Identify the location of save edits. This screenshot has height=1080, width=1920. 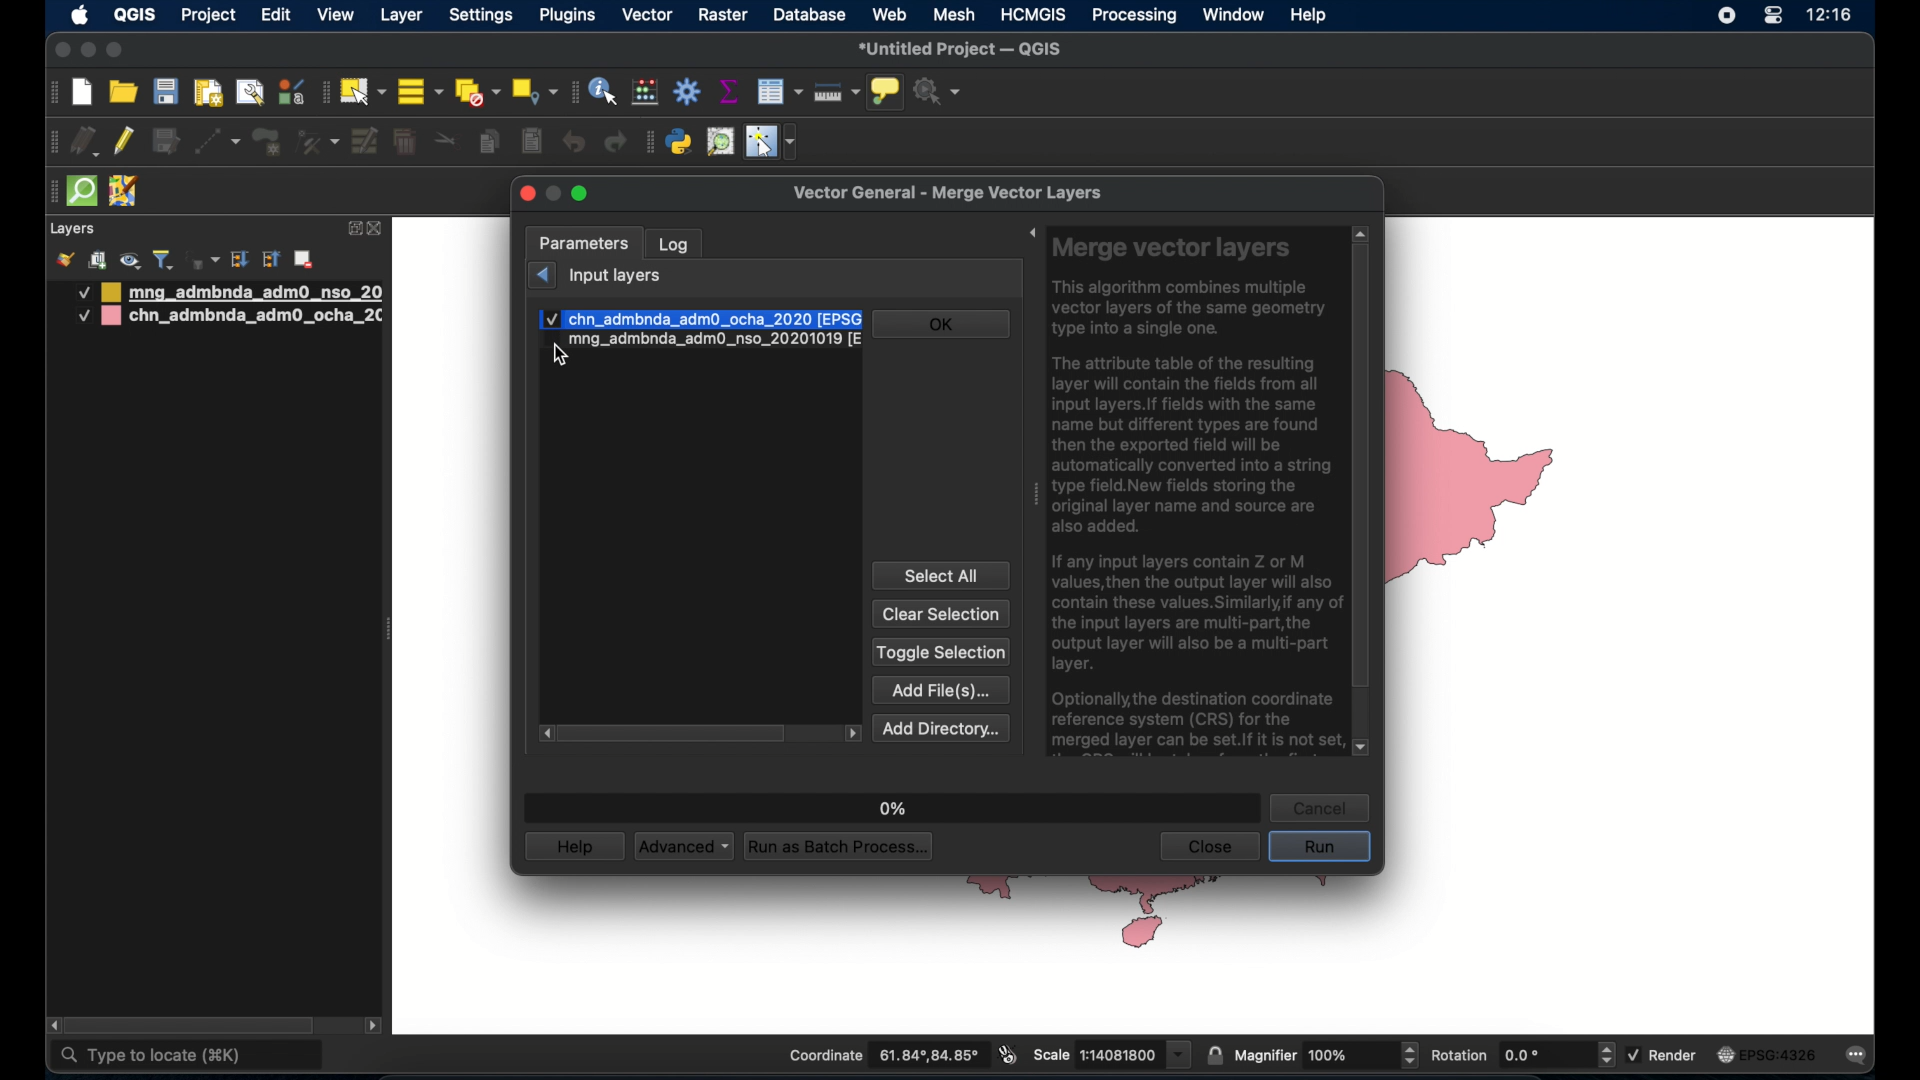
(165, 142).